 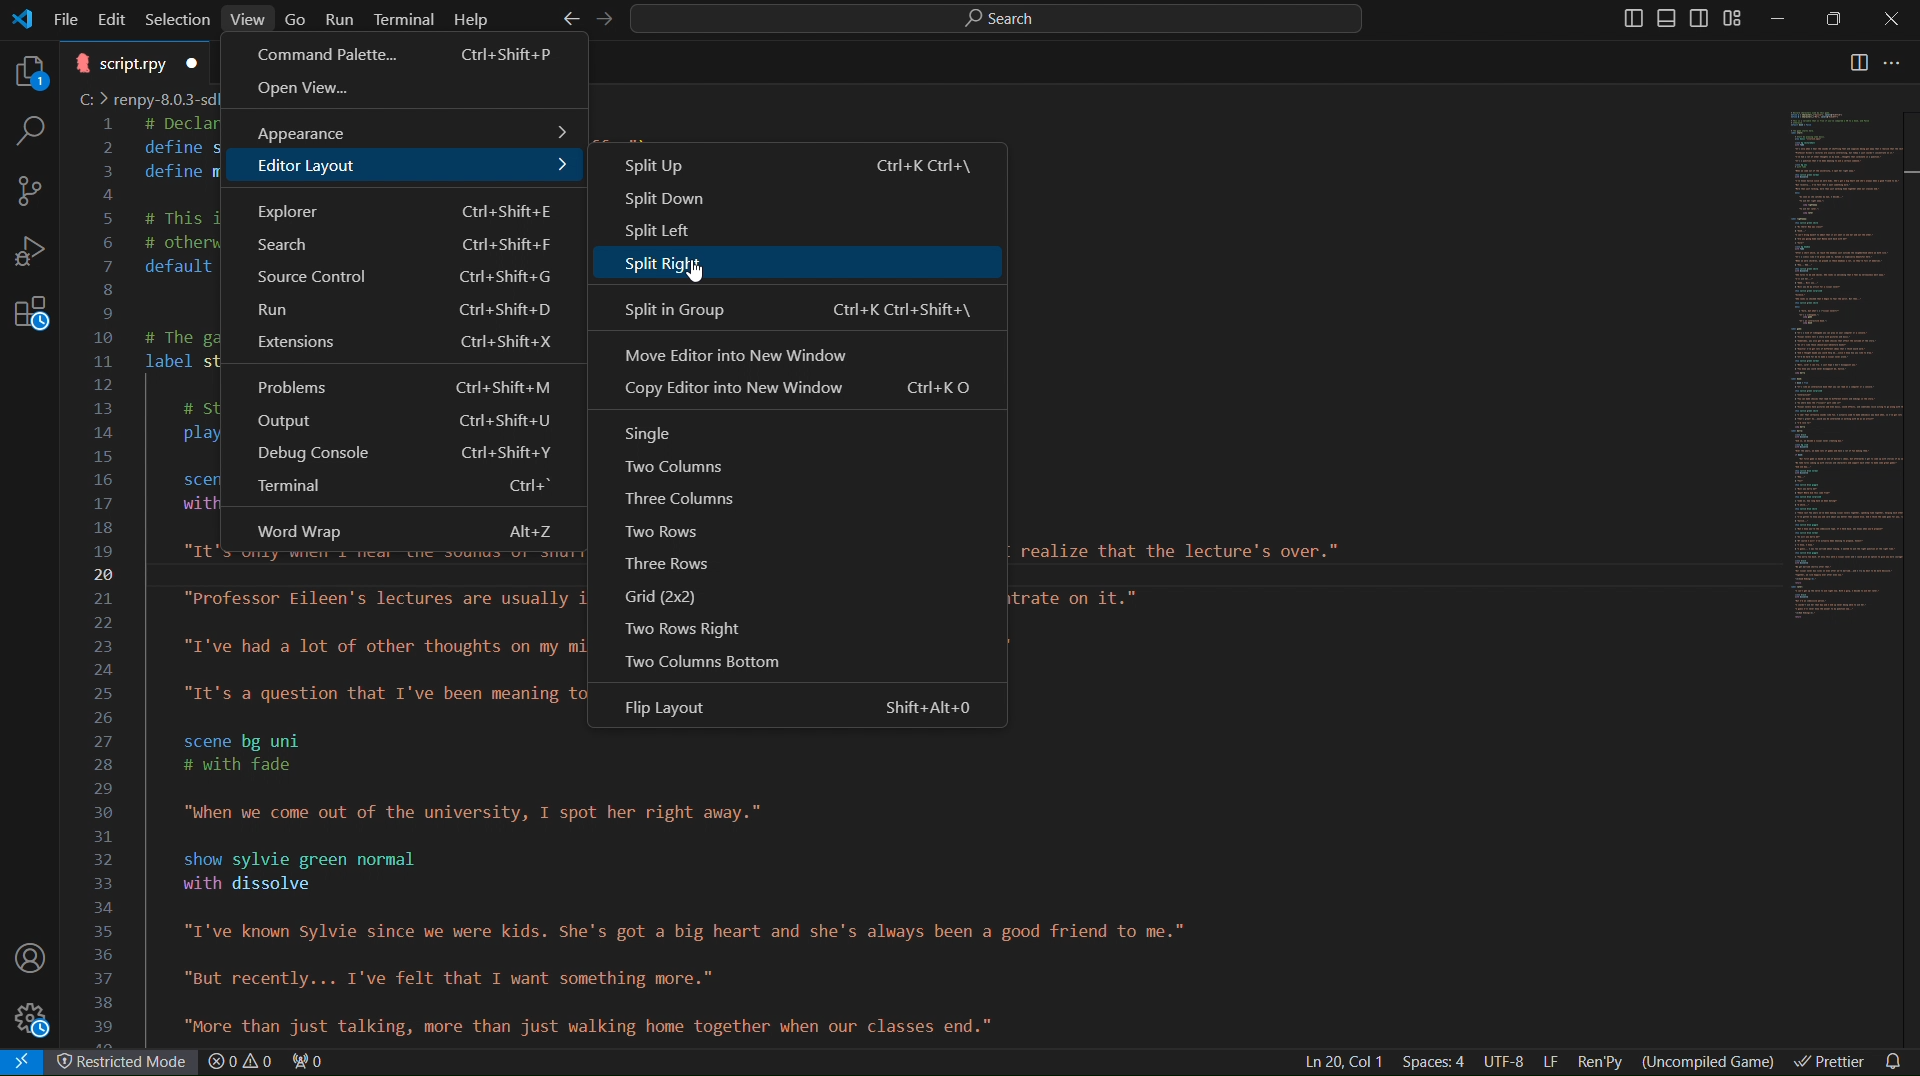 What do you see at coordinates (673, 596) in the screenshot?
I see `Grid(2x2)` at bounding box center [673, 596].